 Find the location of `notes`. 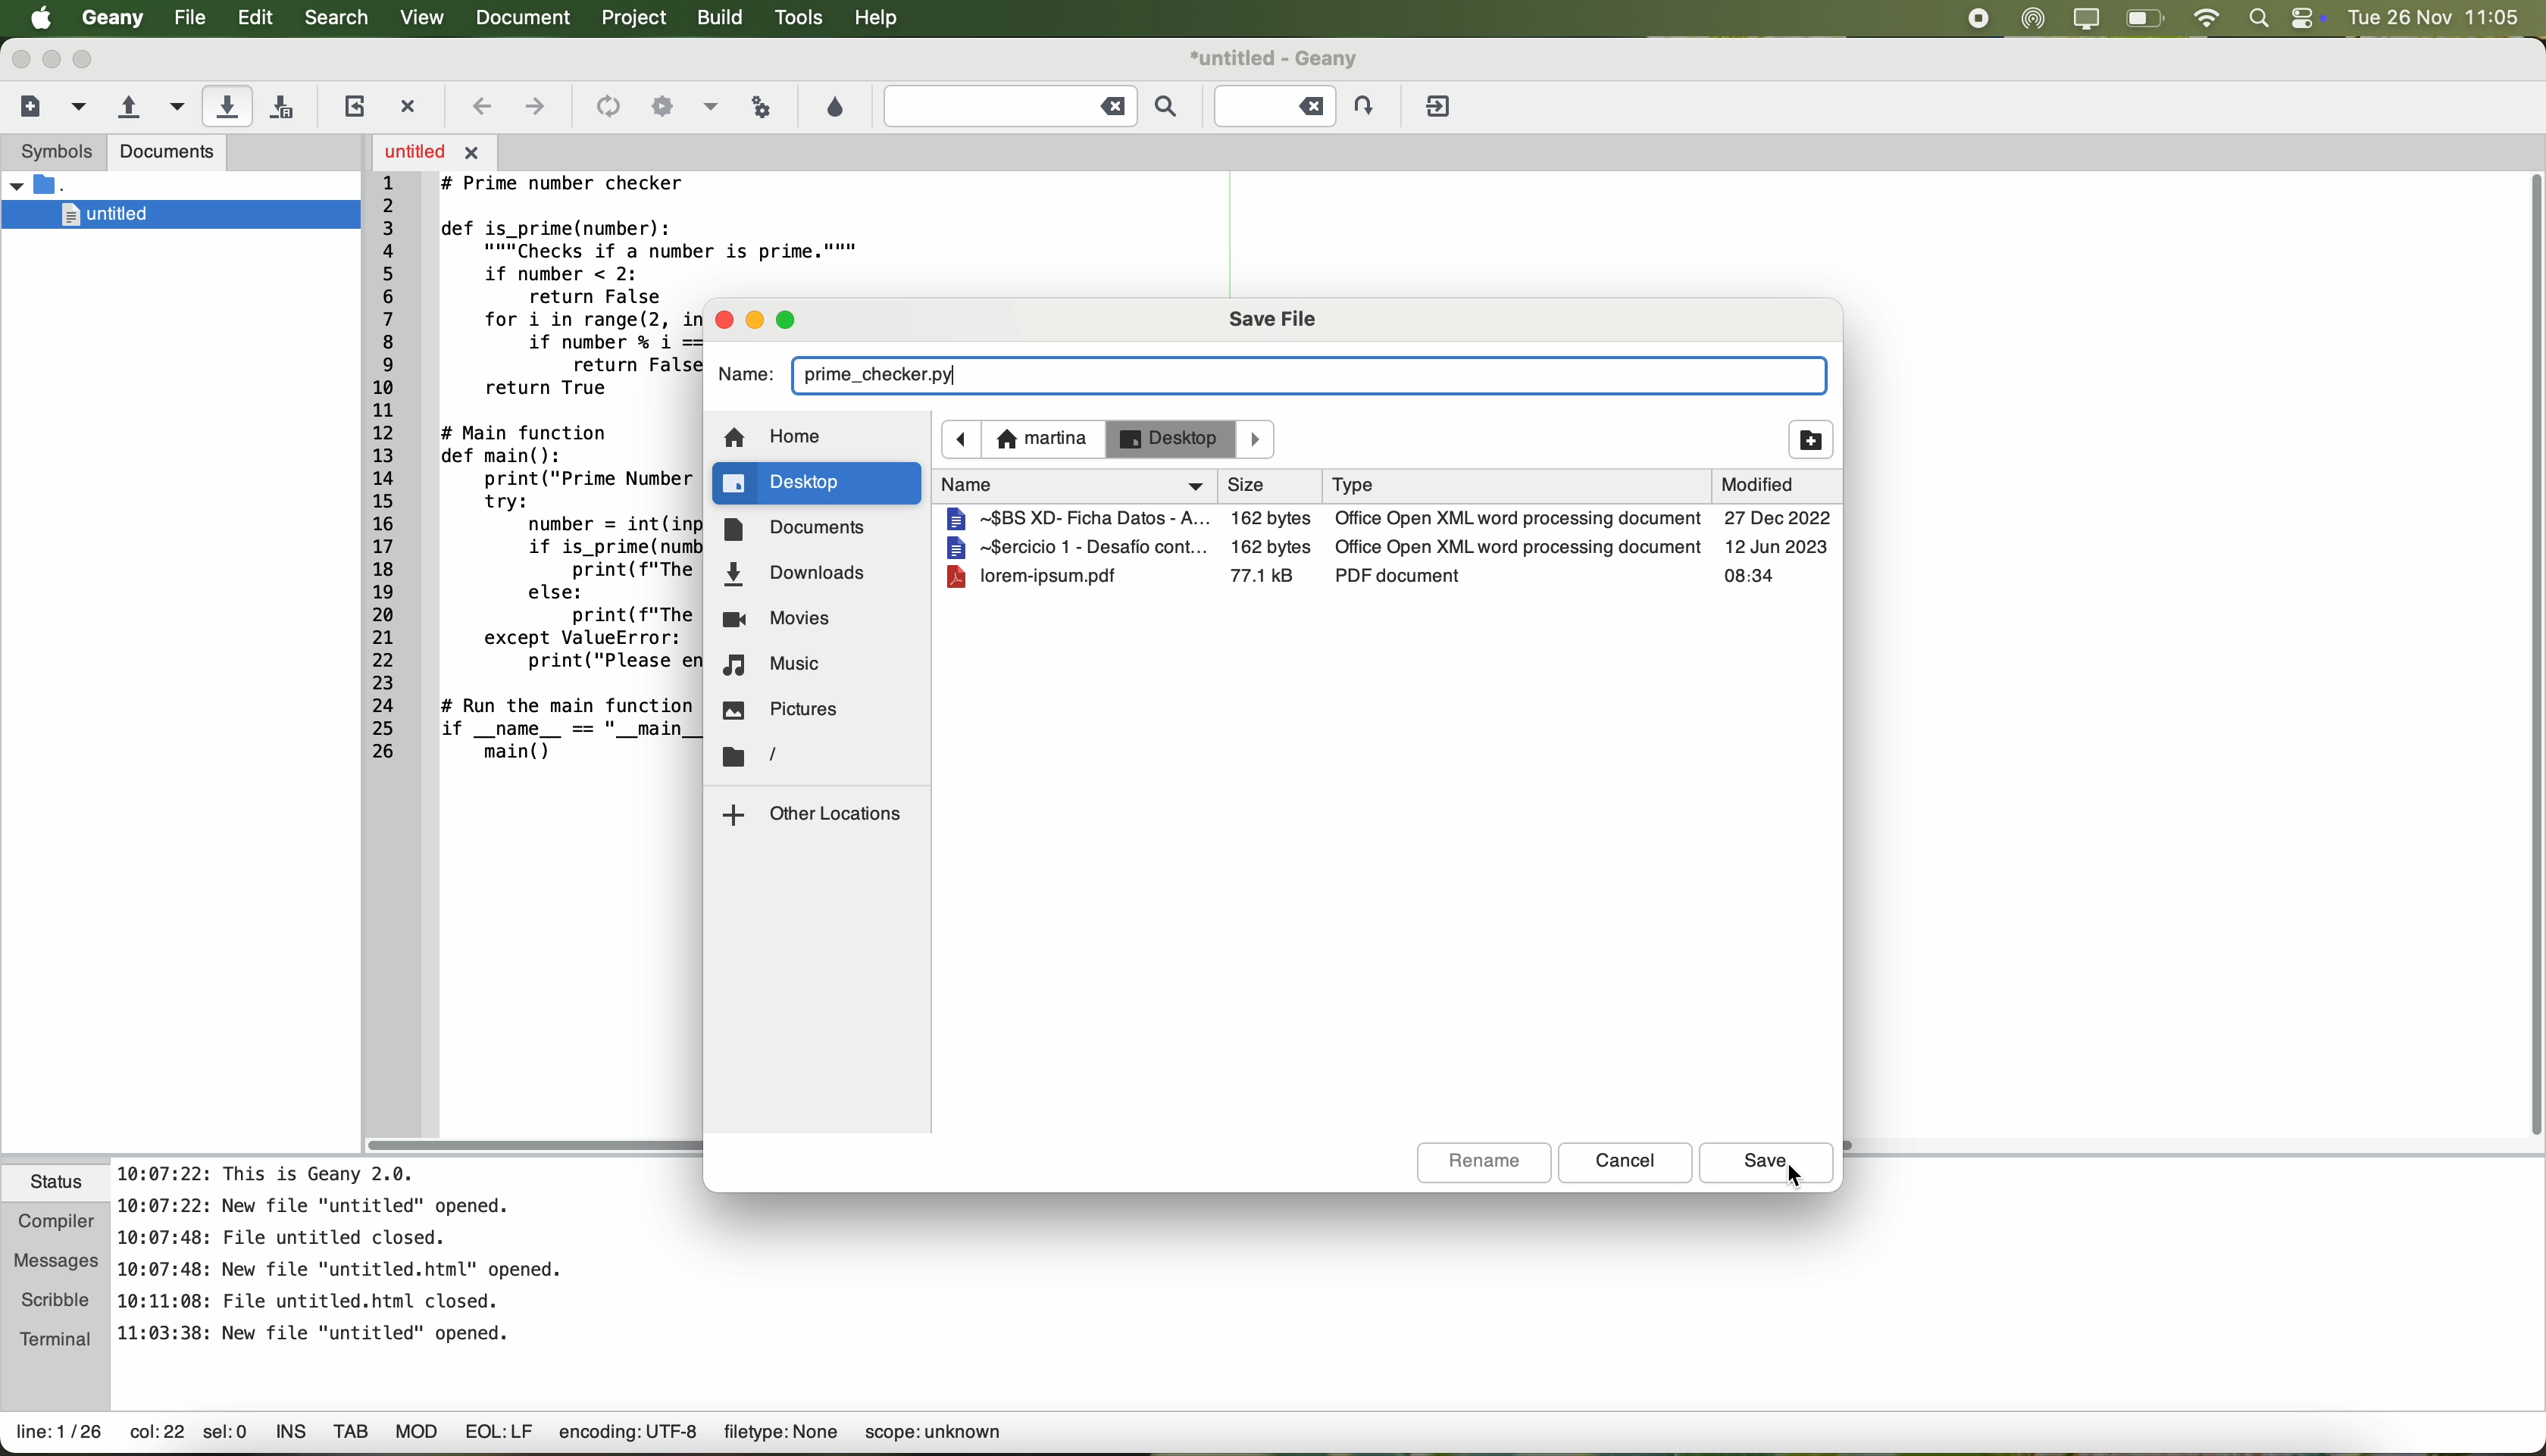

notes is located at coordinates (342, 1252).